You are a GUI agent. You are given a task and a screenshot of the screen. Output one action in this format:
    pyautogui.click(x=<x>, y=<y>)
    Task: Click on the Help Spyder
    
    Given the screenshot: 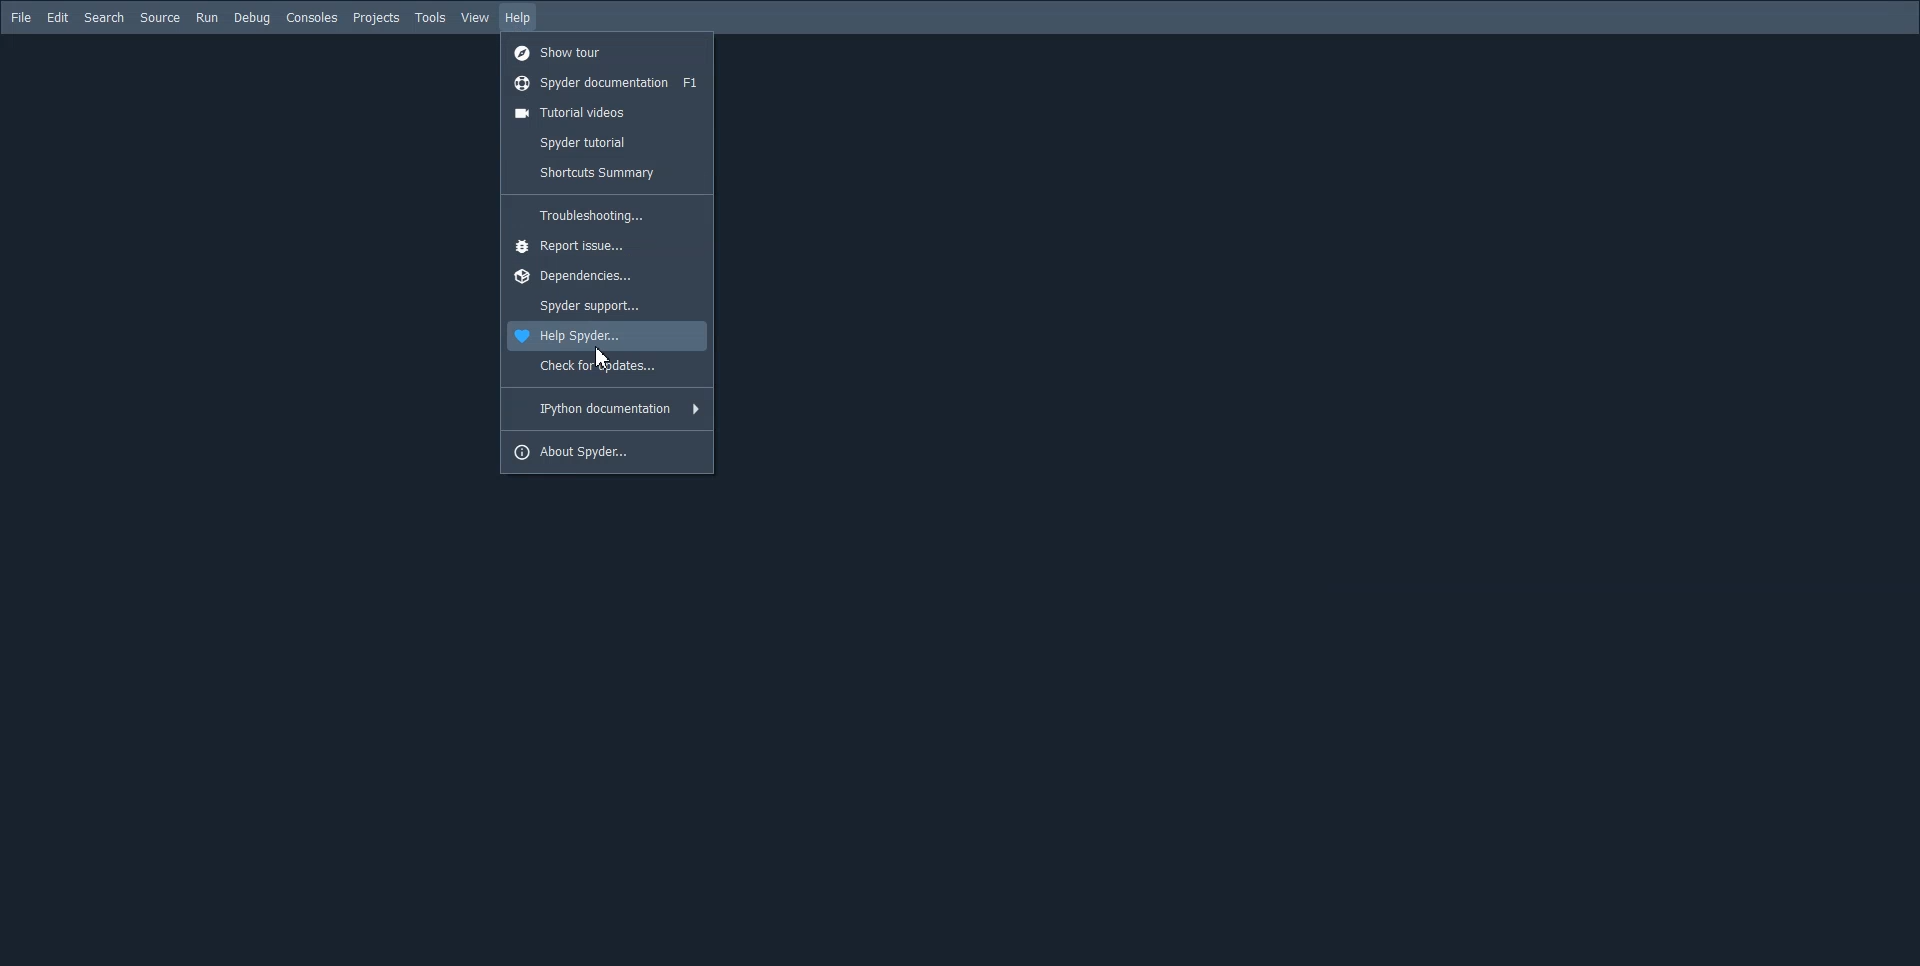 What is the action you would take?
    pyautogui.click(x=604, y=337)
    